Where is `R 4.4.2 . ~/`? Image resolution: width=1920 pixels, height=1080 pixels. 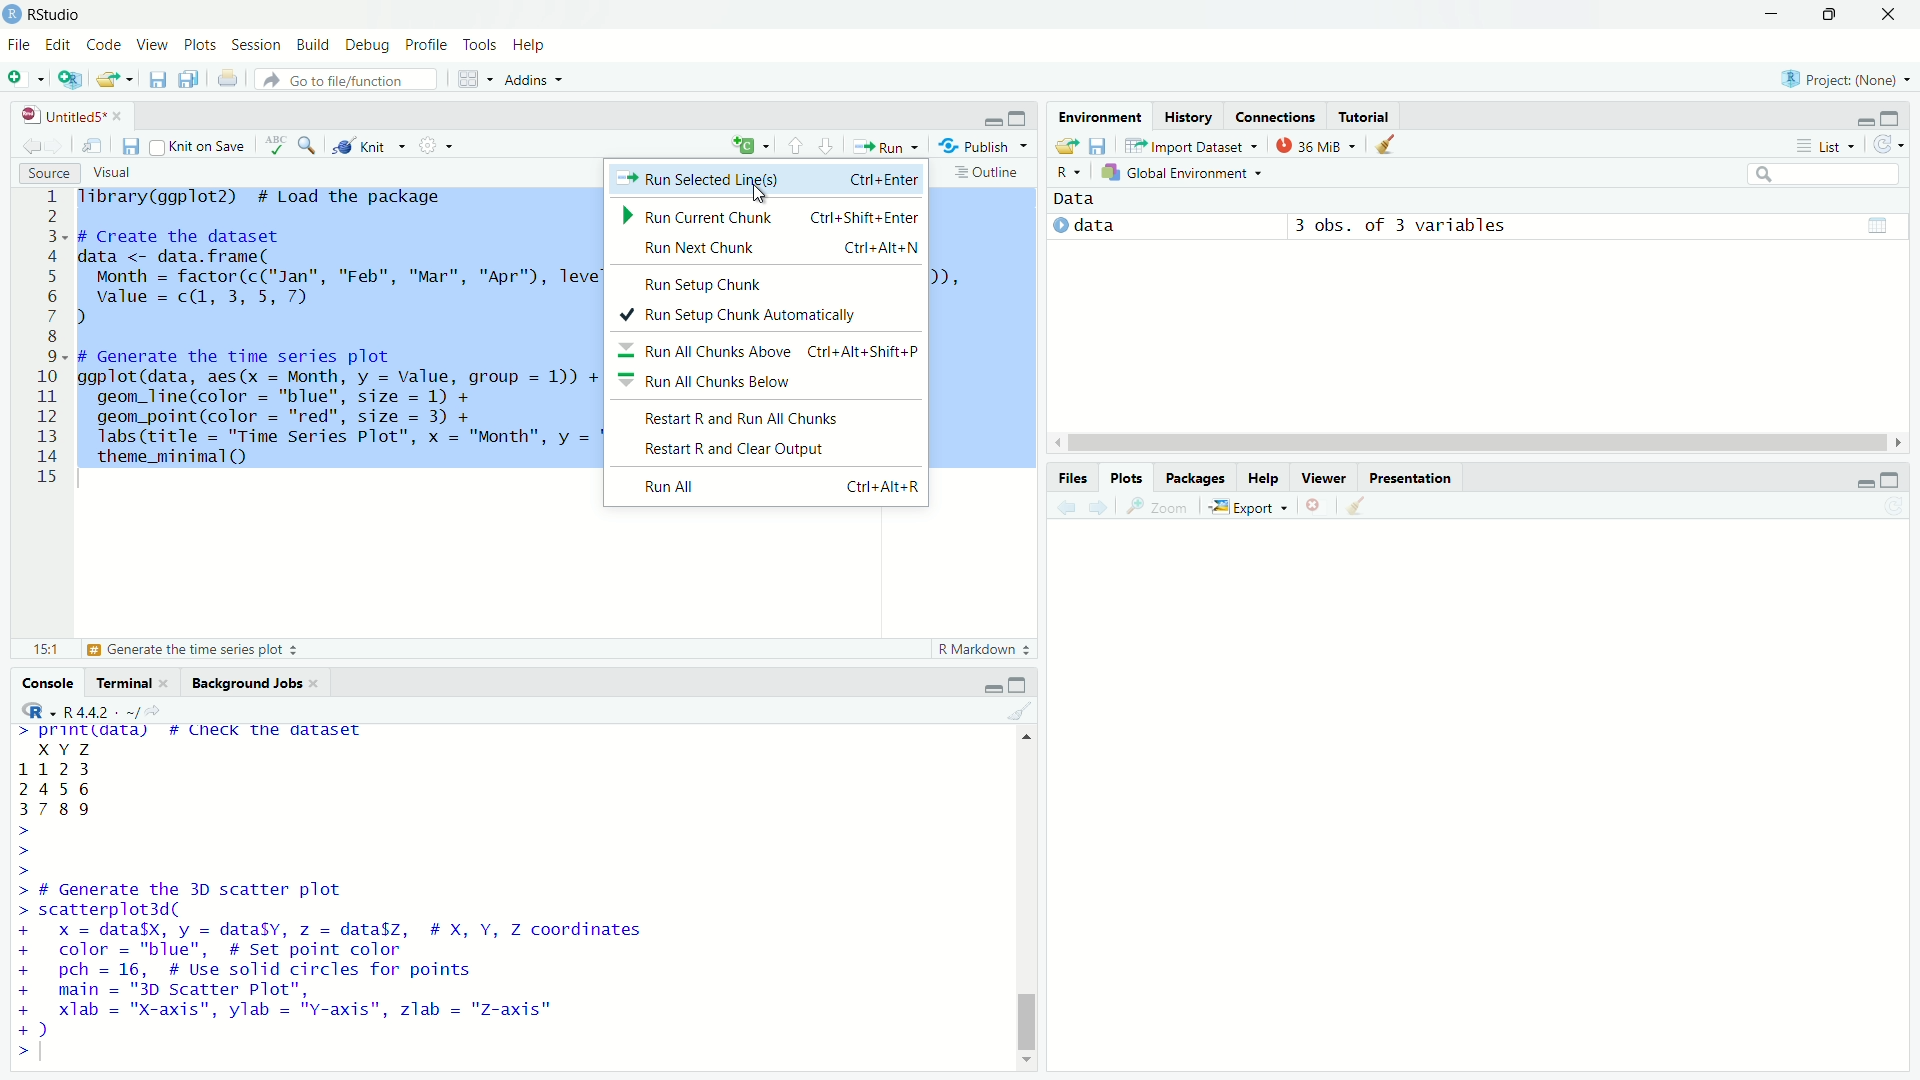
R 4.4.2 . ~/ is located at coordinates (101, 711).